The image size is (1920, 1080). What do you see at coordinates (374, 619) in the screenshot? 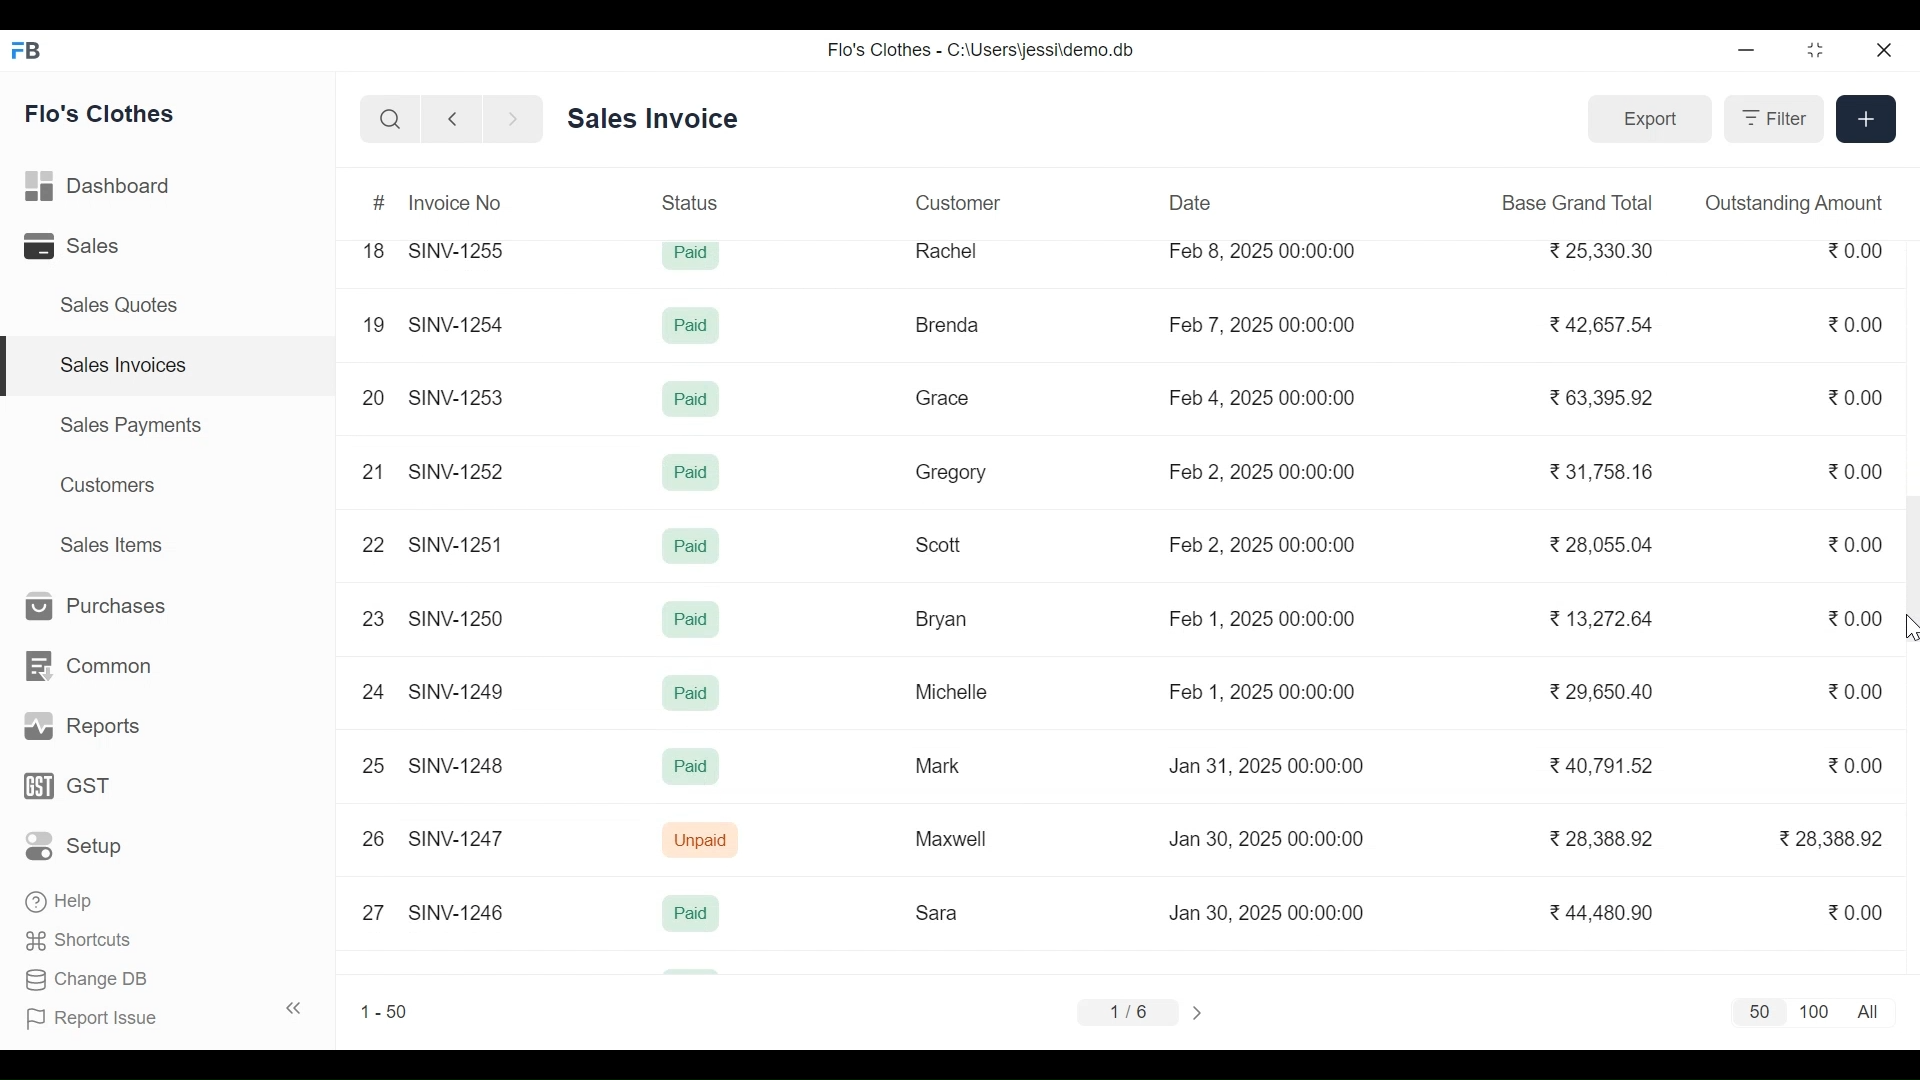
I see `23` at bounding box center [374, 619].